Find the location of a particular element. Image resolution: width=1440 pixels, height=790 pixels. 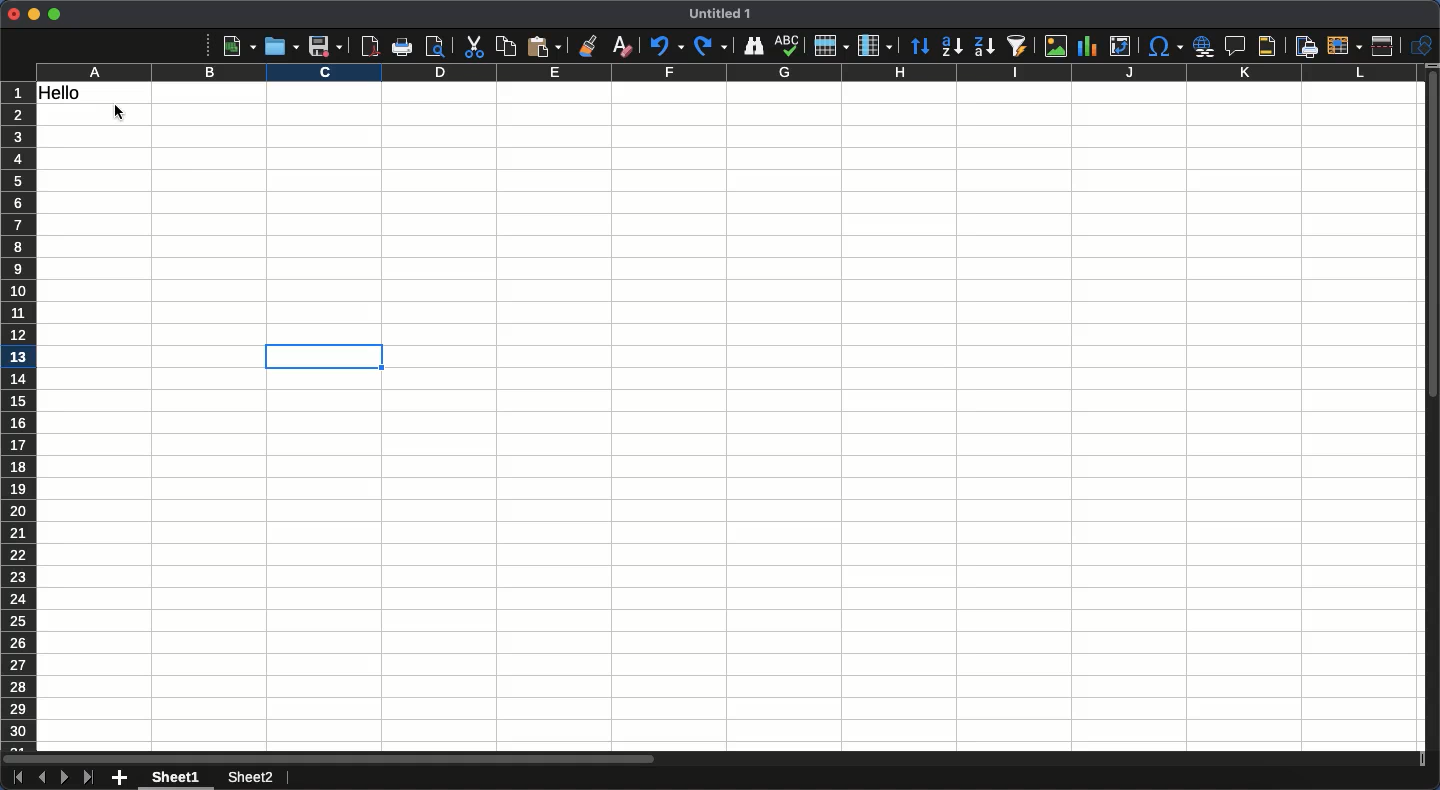

Clear formatting is located at coordinates (623, 45).